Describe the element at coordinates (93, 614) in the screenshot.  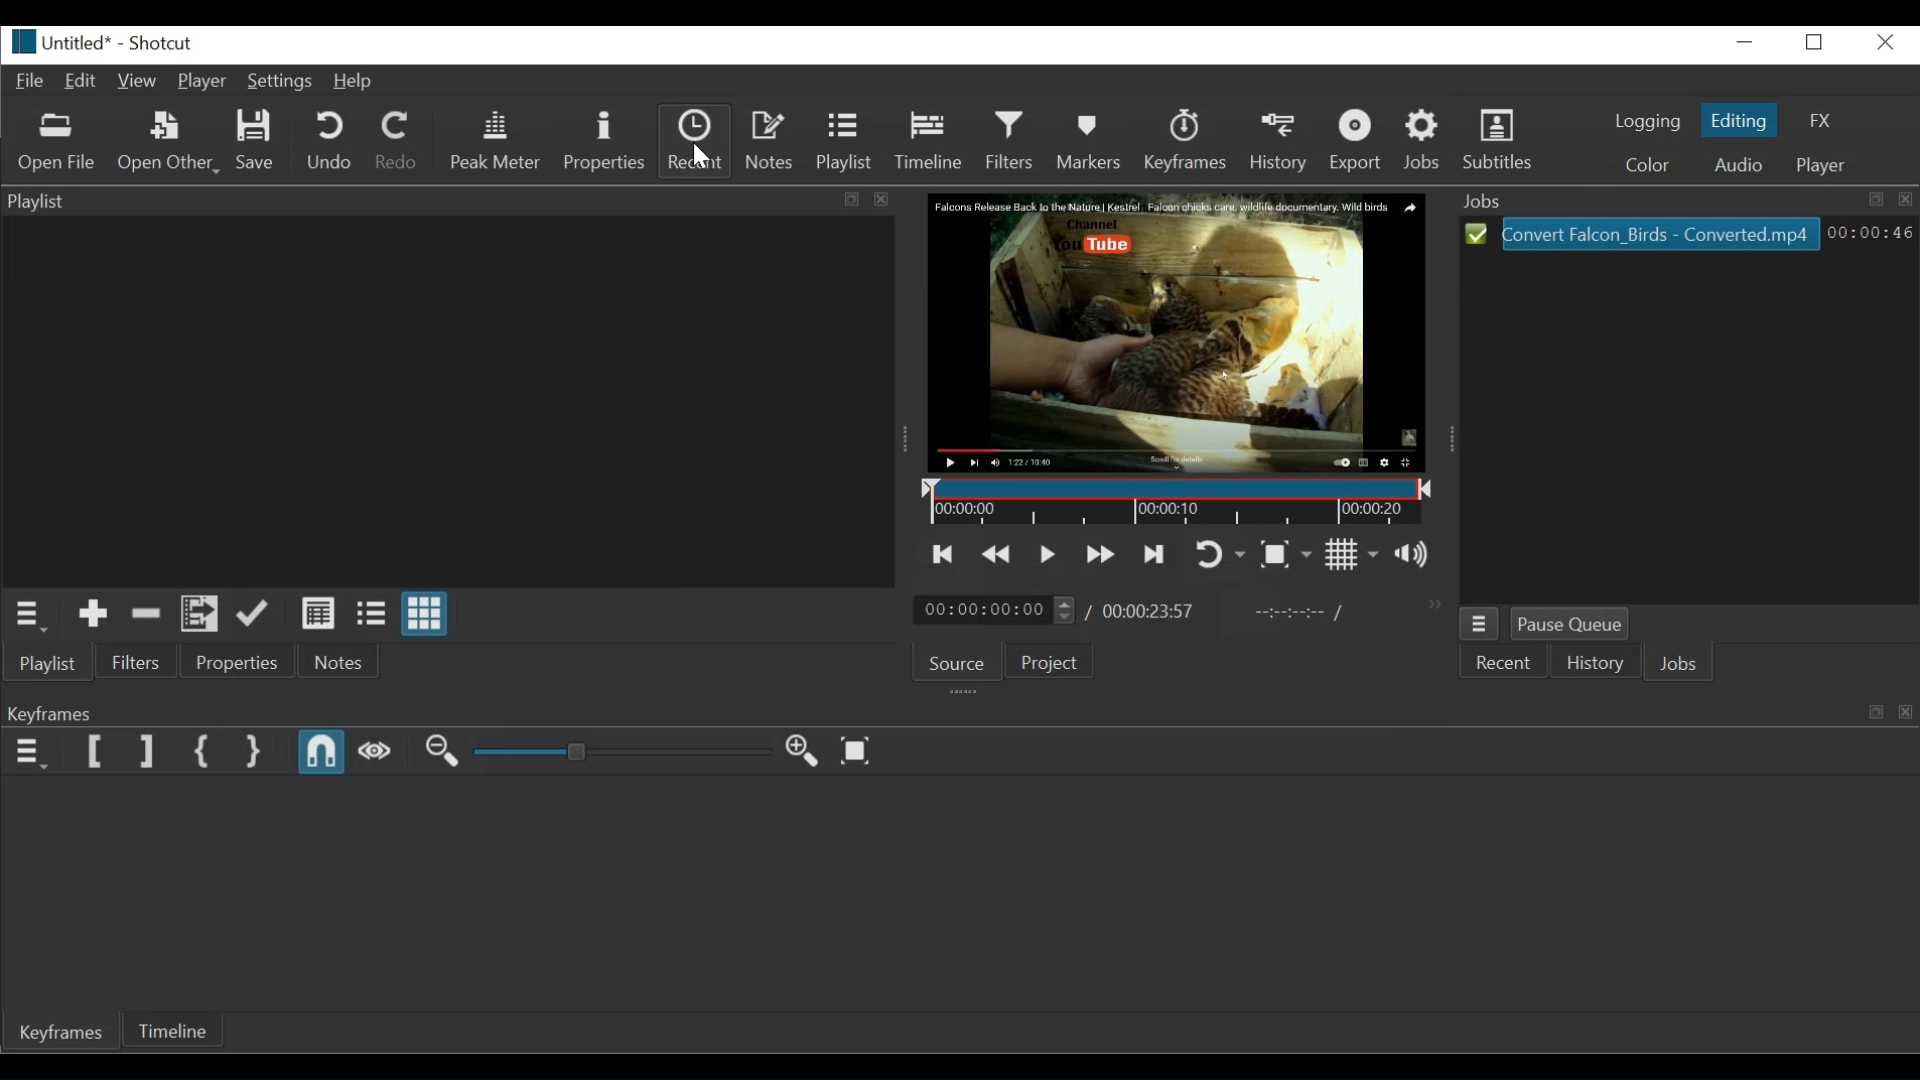
I see `Add to the playlist` at that location.